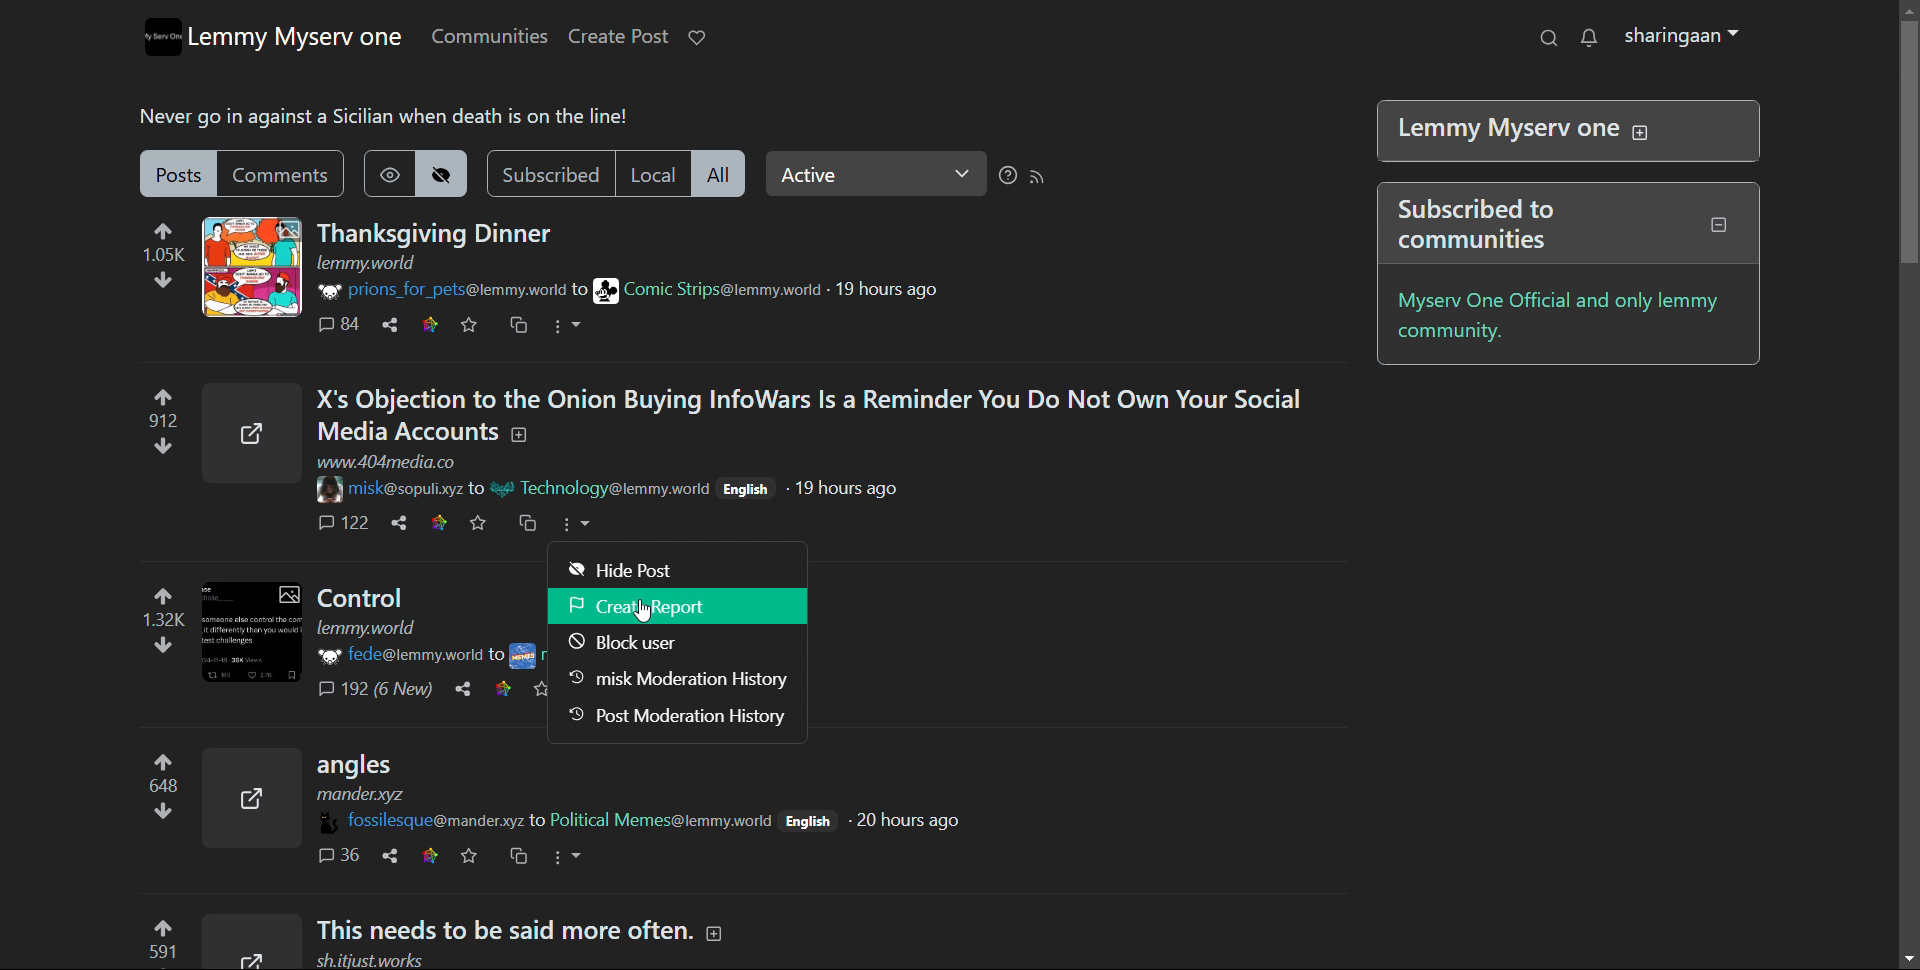 The width and height of the screenshot is (1920, 970). What do you see at coordinates (147, 618) in the screenshot?
I see `upvote and downvote` at bounding box center [147, 618].